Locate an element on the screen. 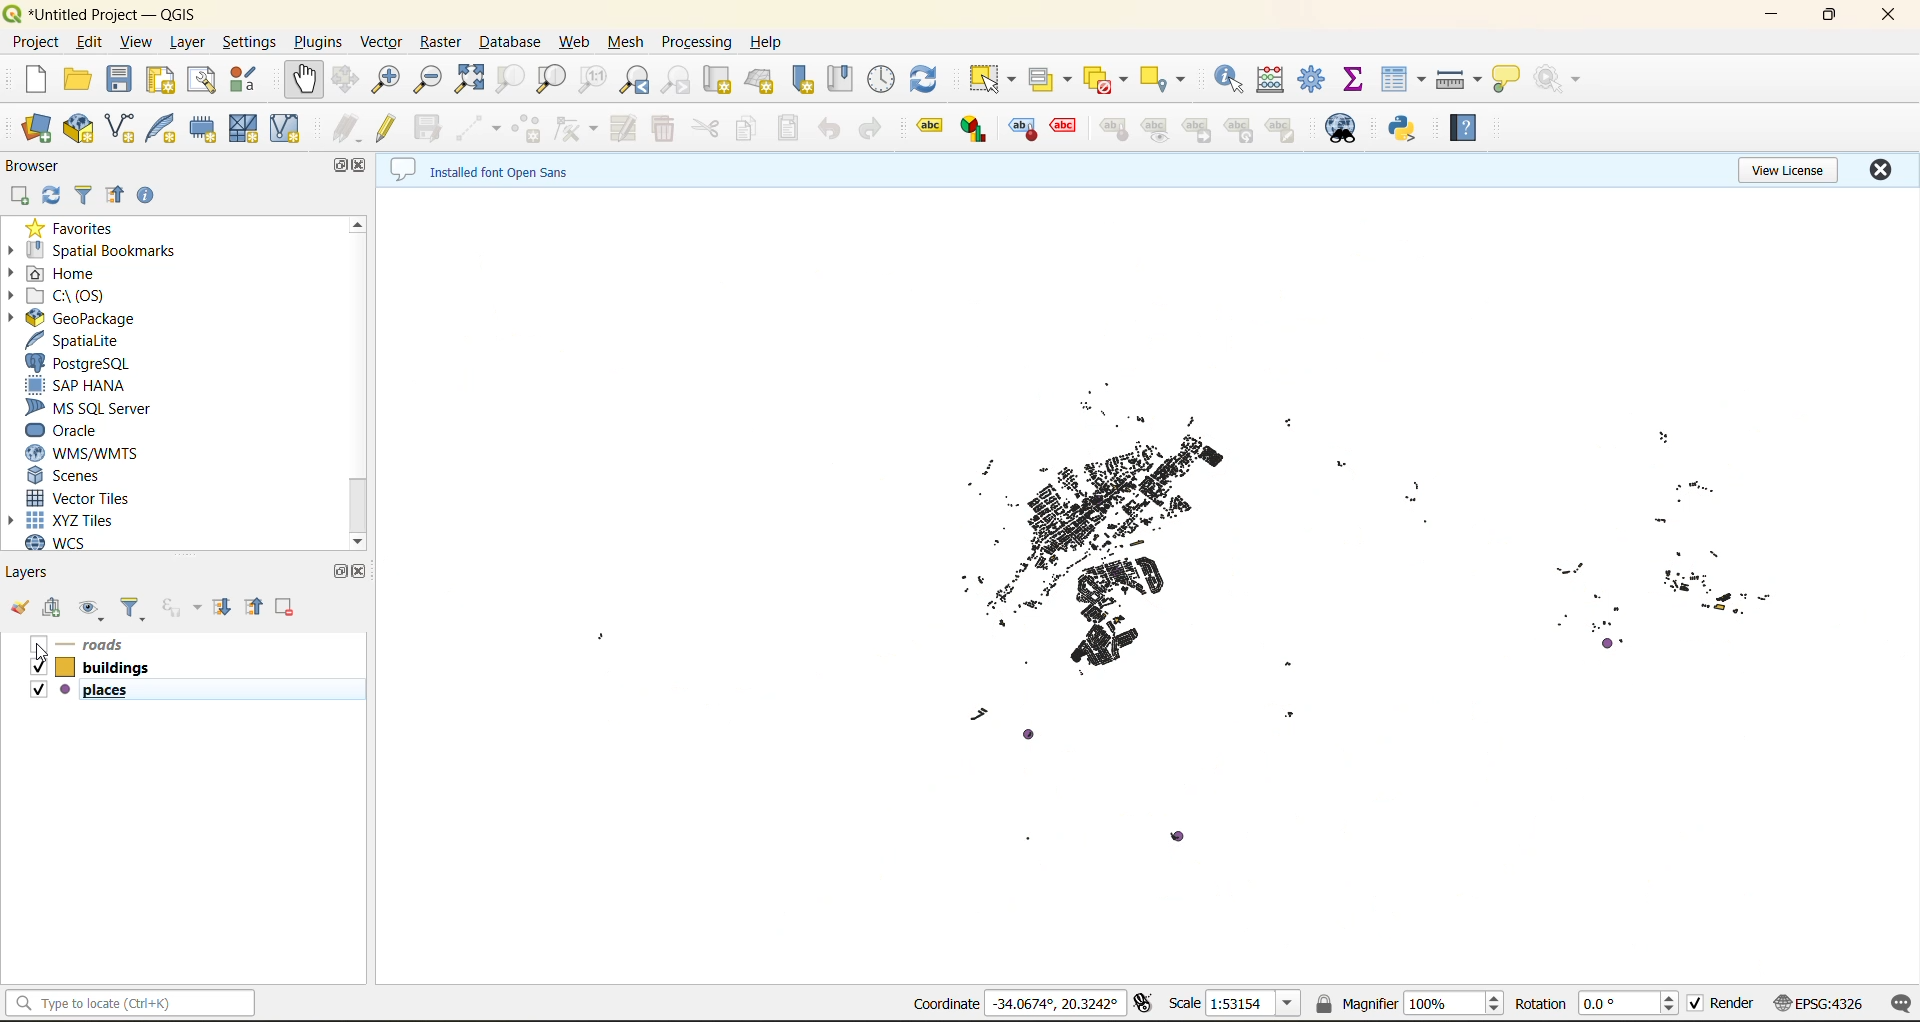 The width and height of the screenshot is (1920, 1022). oracle is located at coordinates (95, 432).